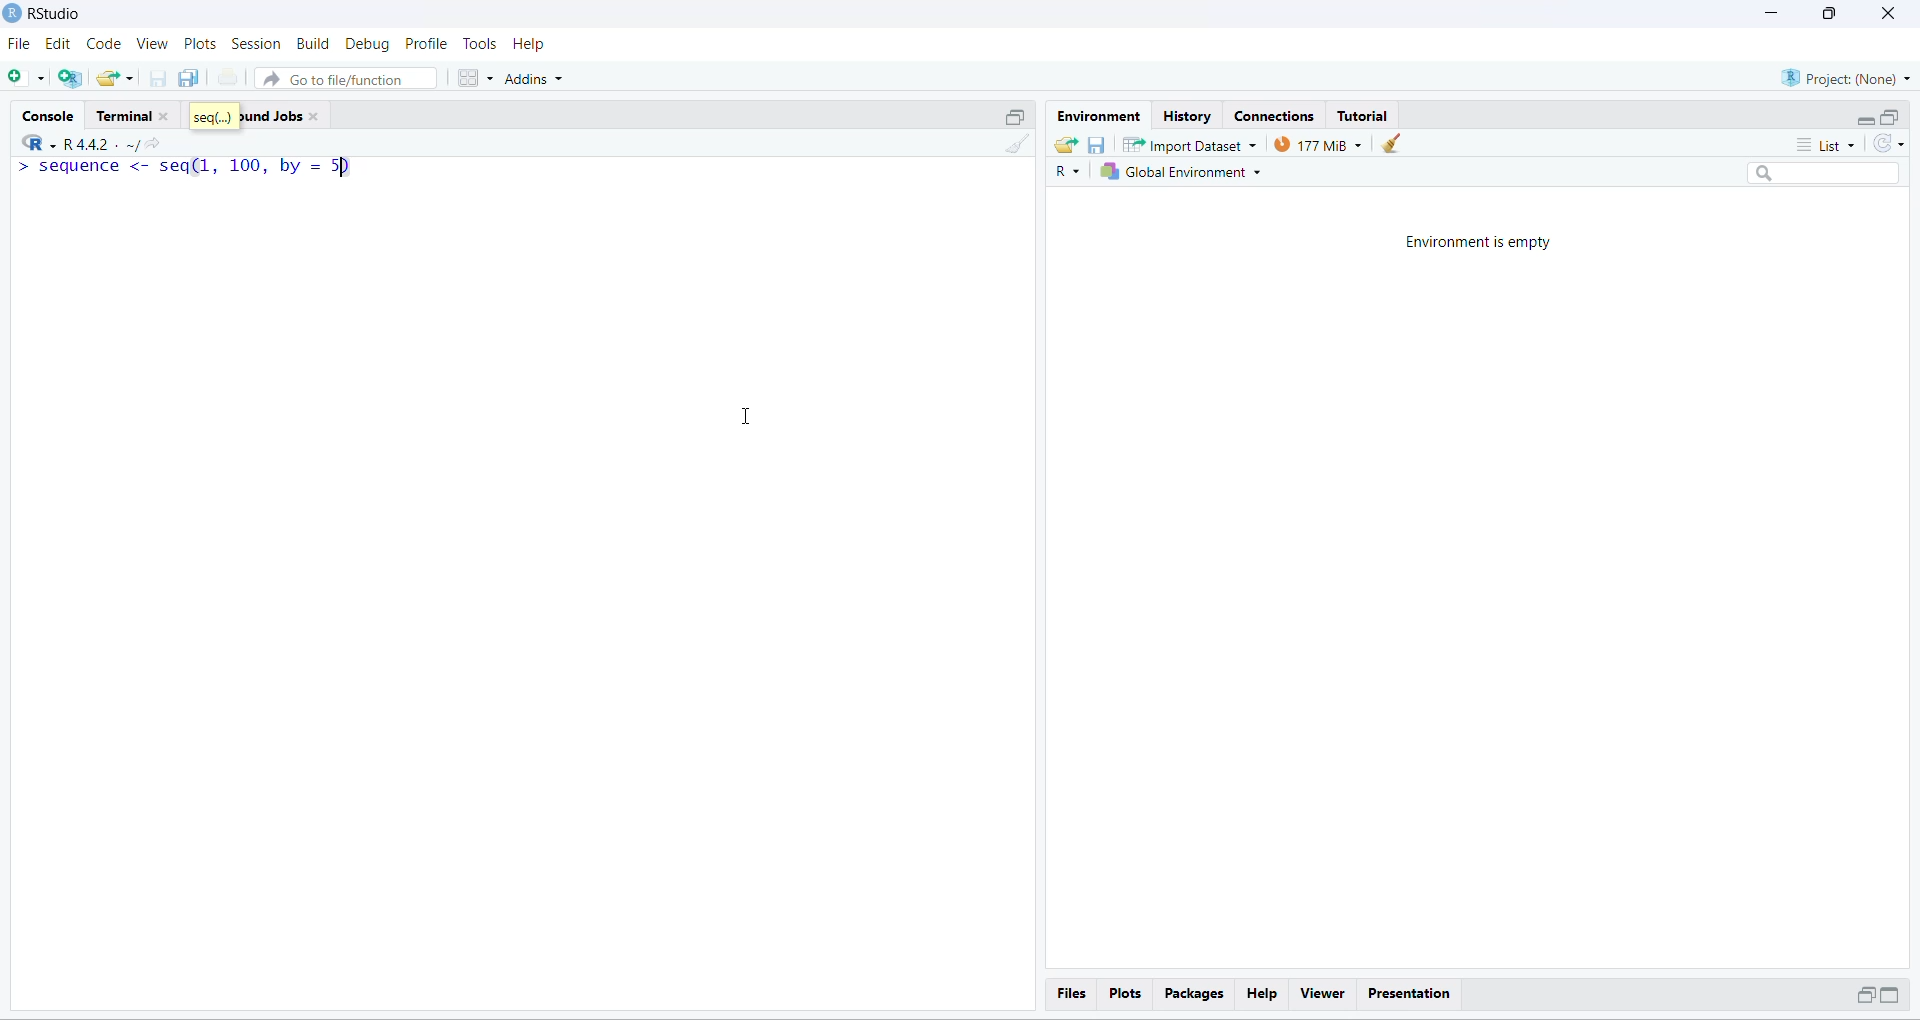  Describe the element at coordinates (1324, 994) in the screenshot. I see `viewer` at that location.